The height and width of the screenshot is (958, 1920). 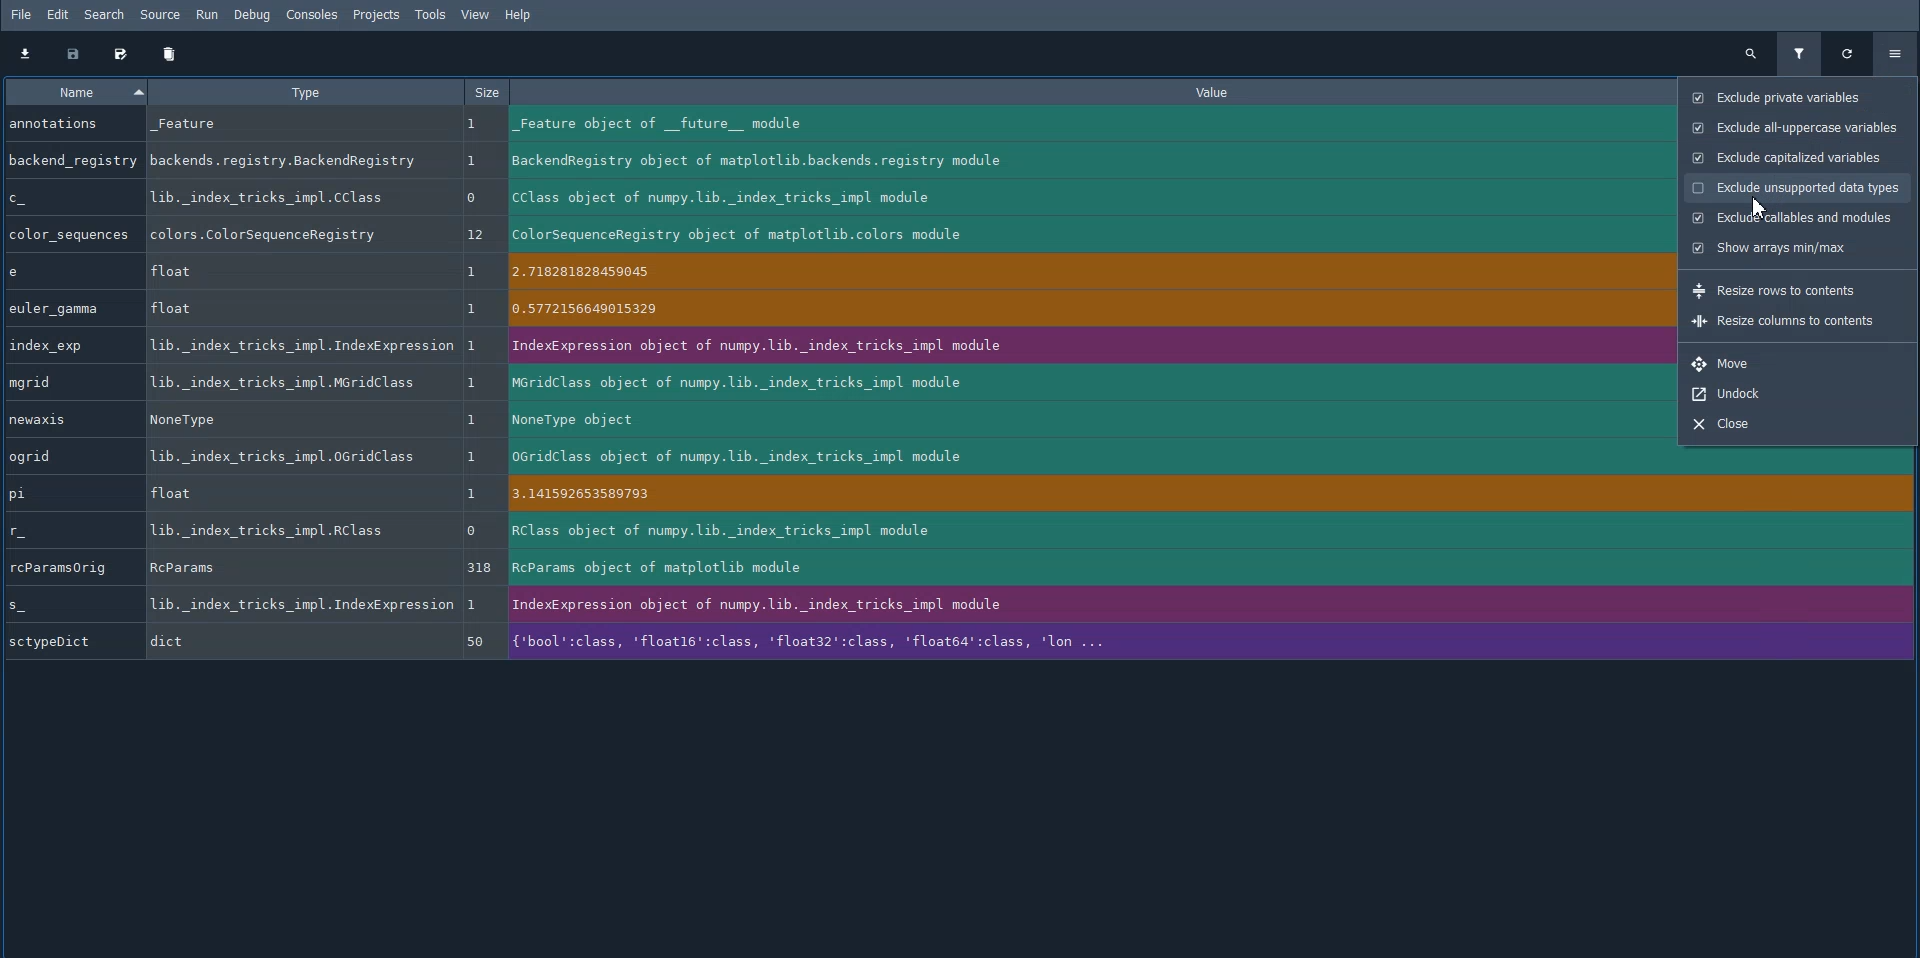 I want to click on C, so click(x=72, y=198).